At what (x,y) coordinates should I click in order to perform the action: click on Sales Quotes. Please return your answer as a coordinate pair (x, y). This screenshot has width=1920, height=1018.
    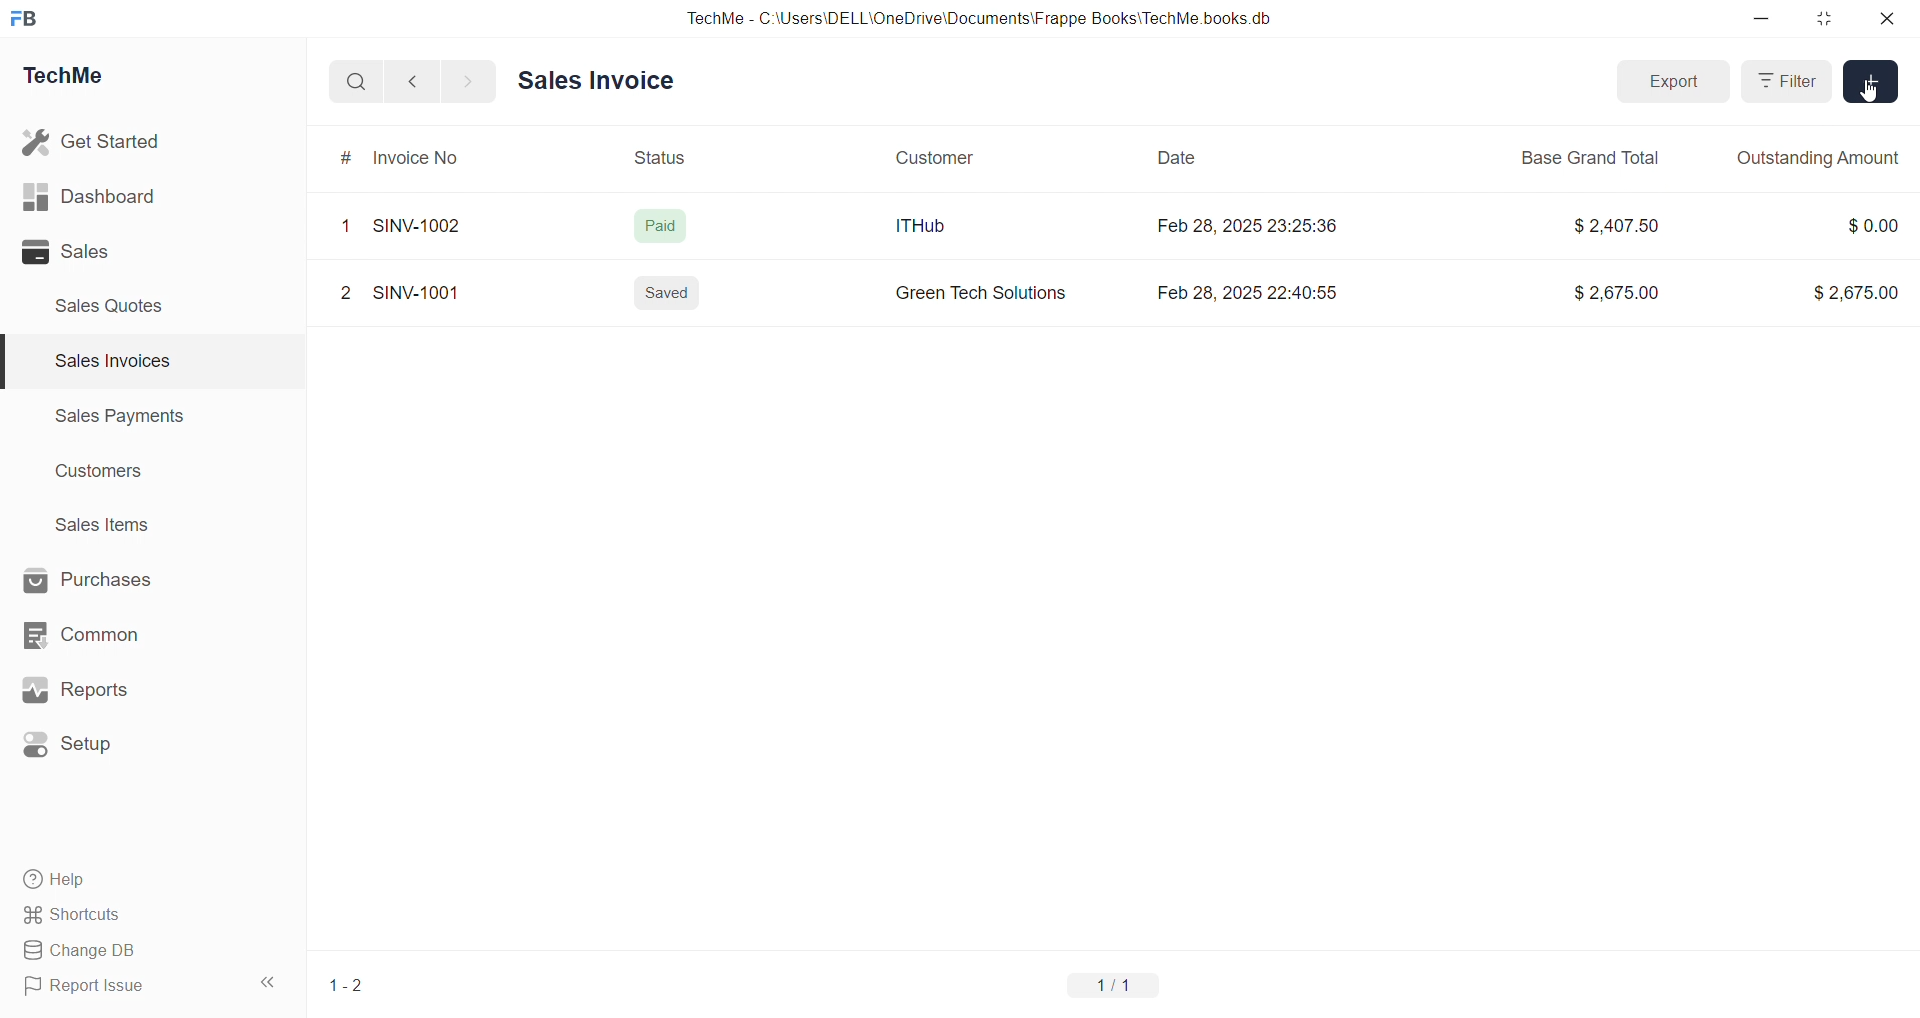
    Looking at the image, I should click on (117, 305).